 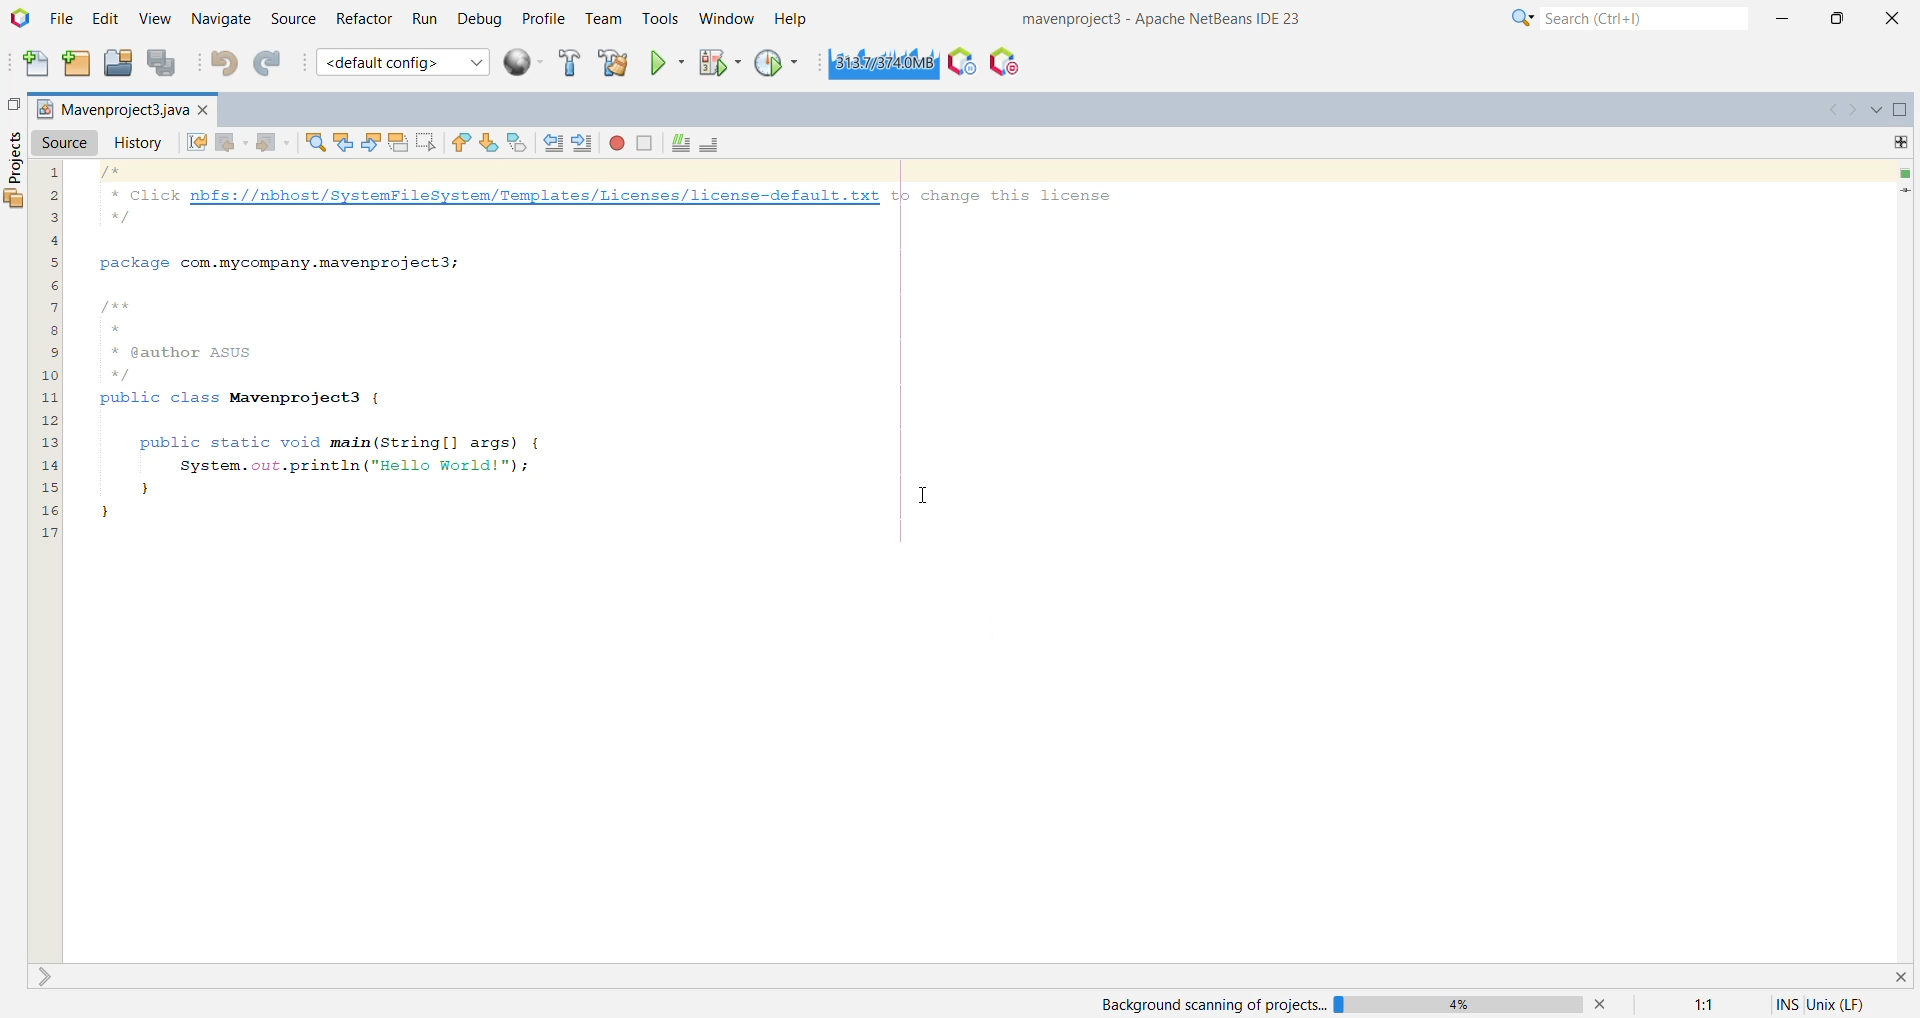 What do you see at coordinates (667, 63) in the screenshot?
I see `Run Project` at bounding box center [667, 63].